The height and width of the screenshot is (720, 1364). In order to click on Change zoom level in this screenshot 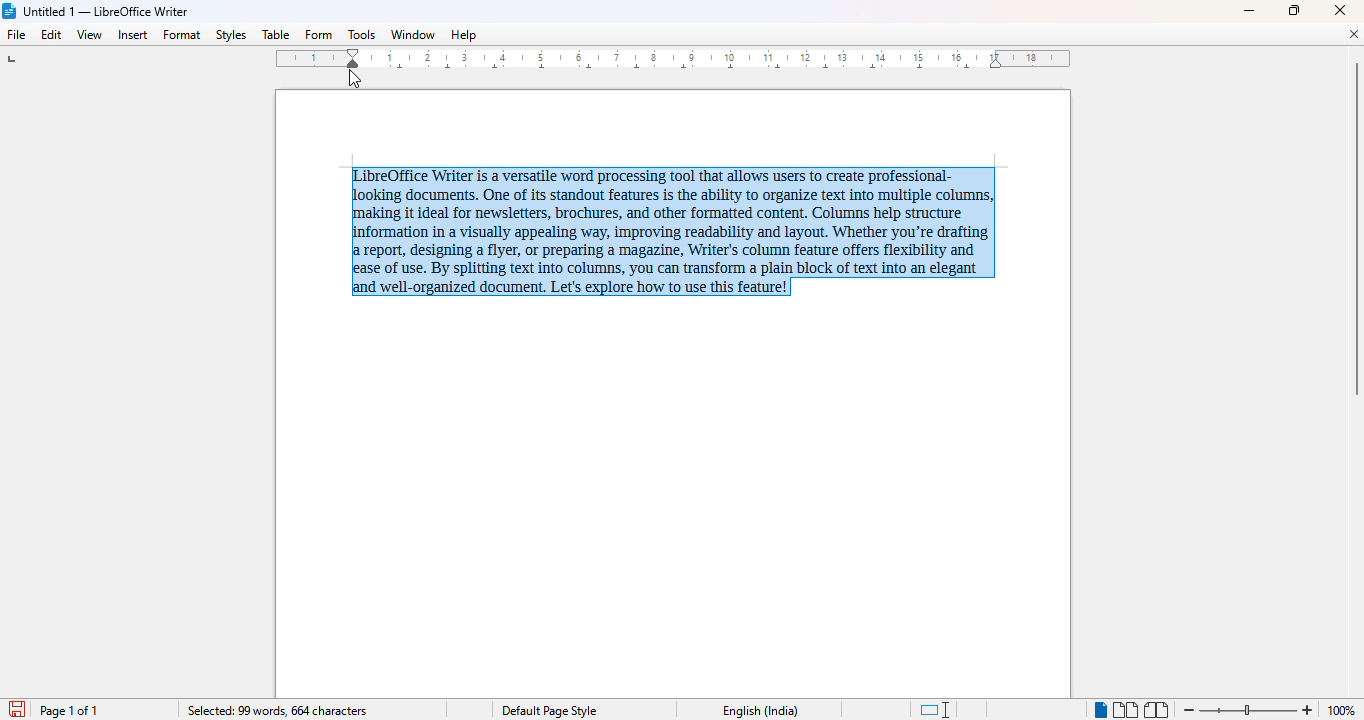, I will do `click(1248, 707)`.